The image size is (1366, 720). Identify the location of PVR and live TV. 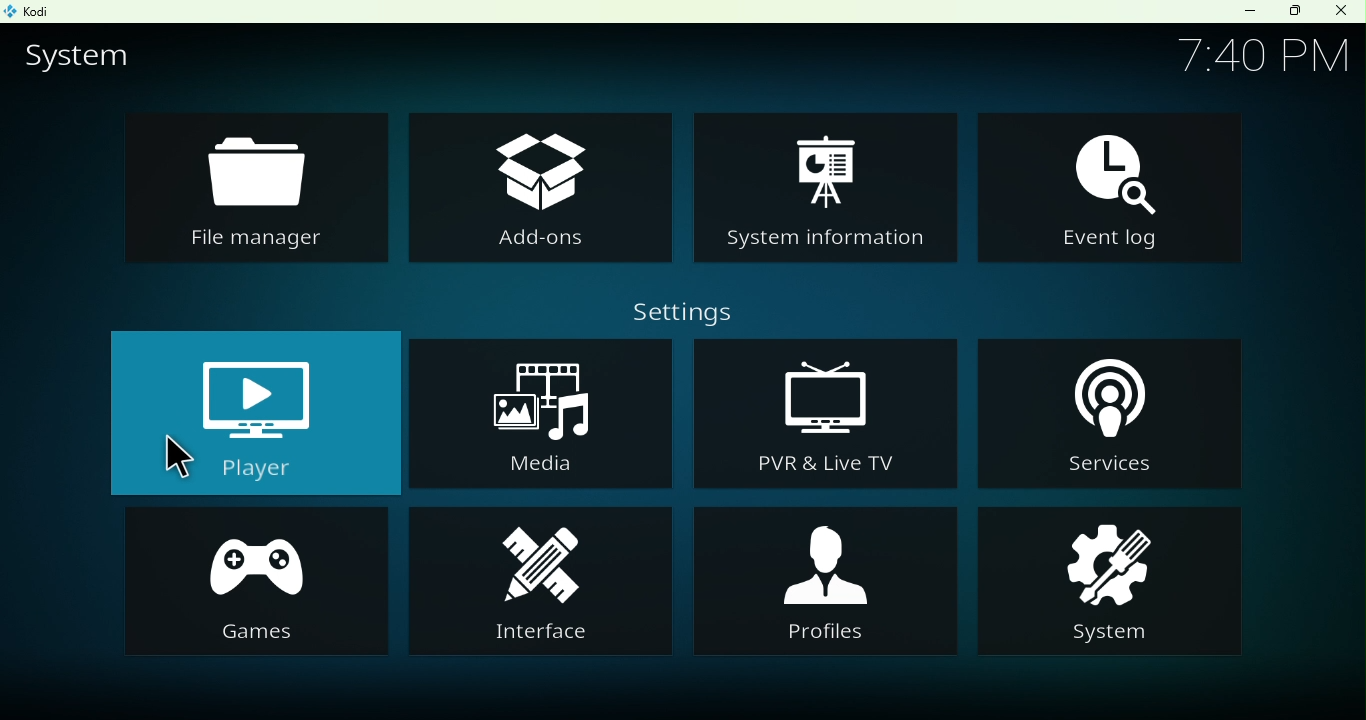
(828, 417).